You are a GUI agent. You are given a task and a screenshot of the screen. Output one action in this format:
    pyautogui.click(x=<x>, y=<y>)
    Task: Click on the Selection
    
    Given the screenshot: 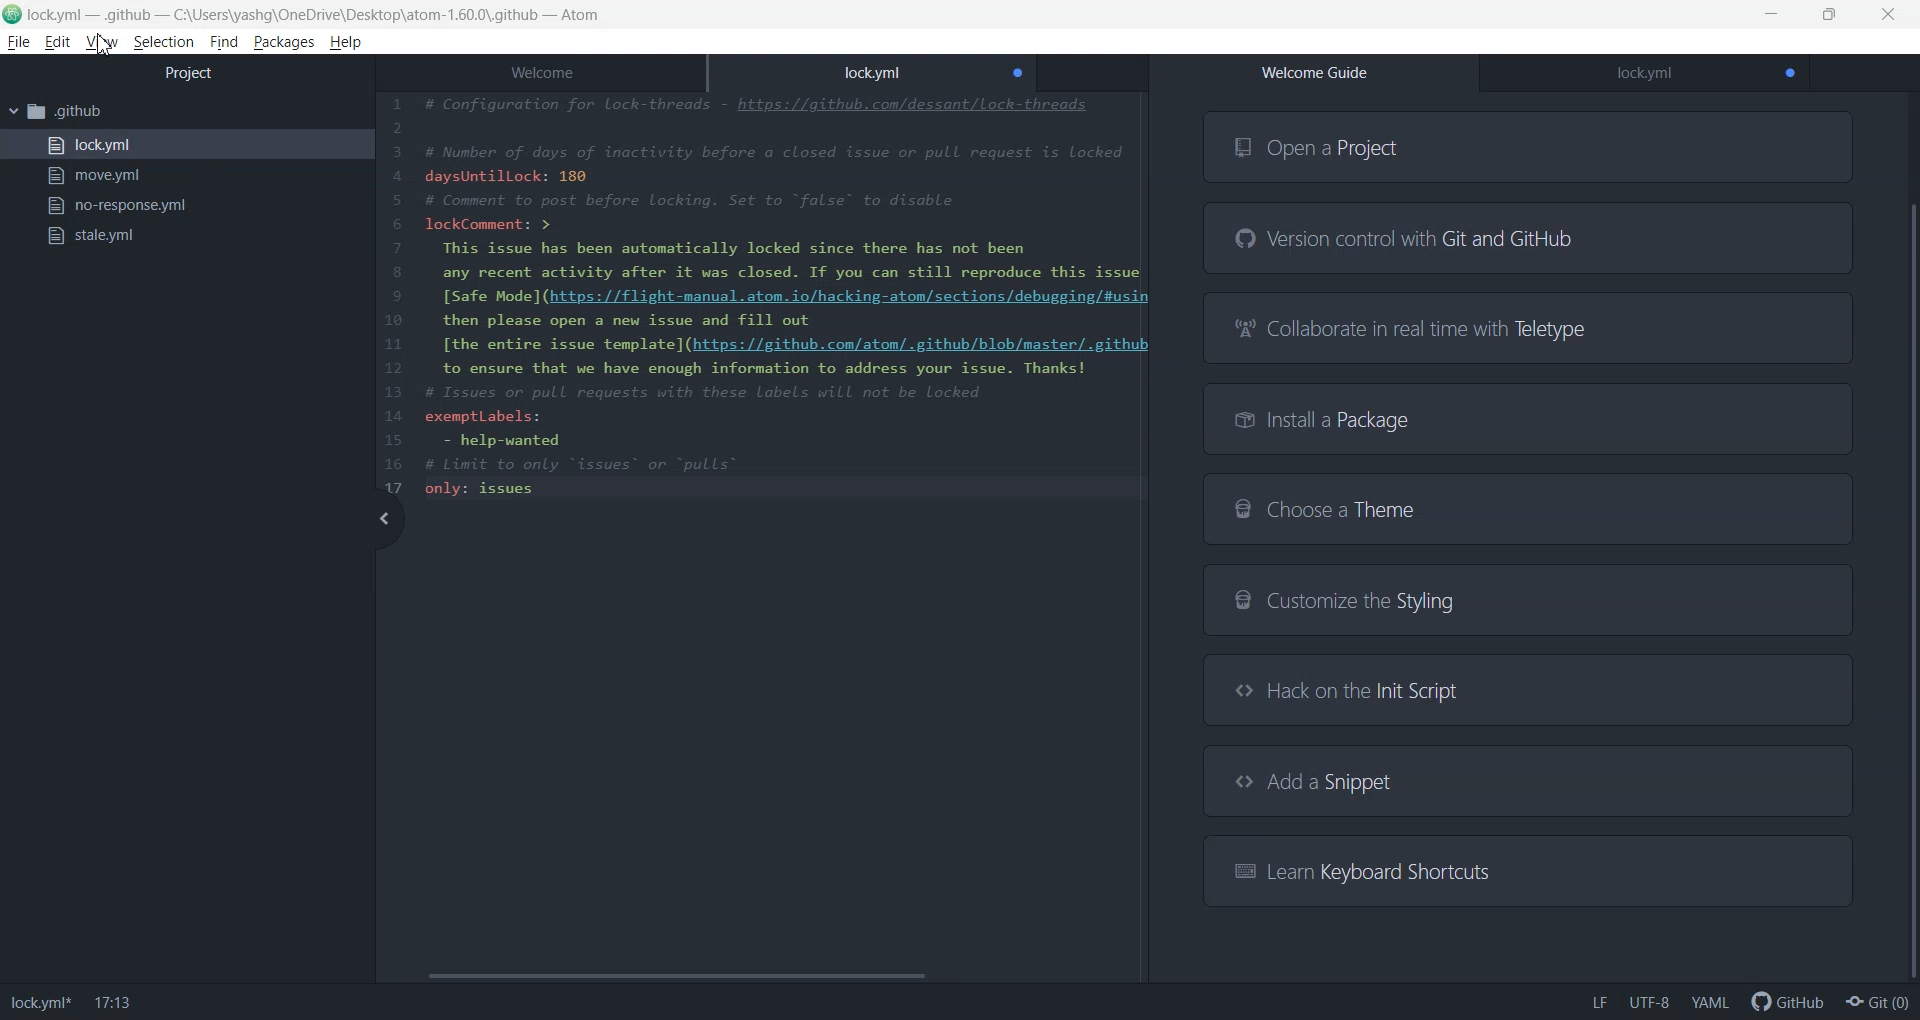 What is the action you would take?
    pyautogui.click(x=163, y=43)
    